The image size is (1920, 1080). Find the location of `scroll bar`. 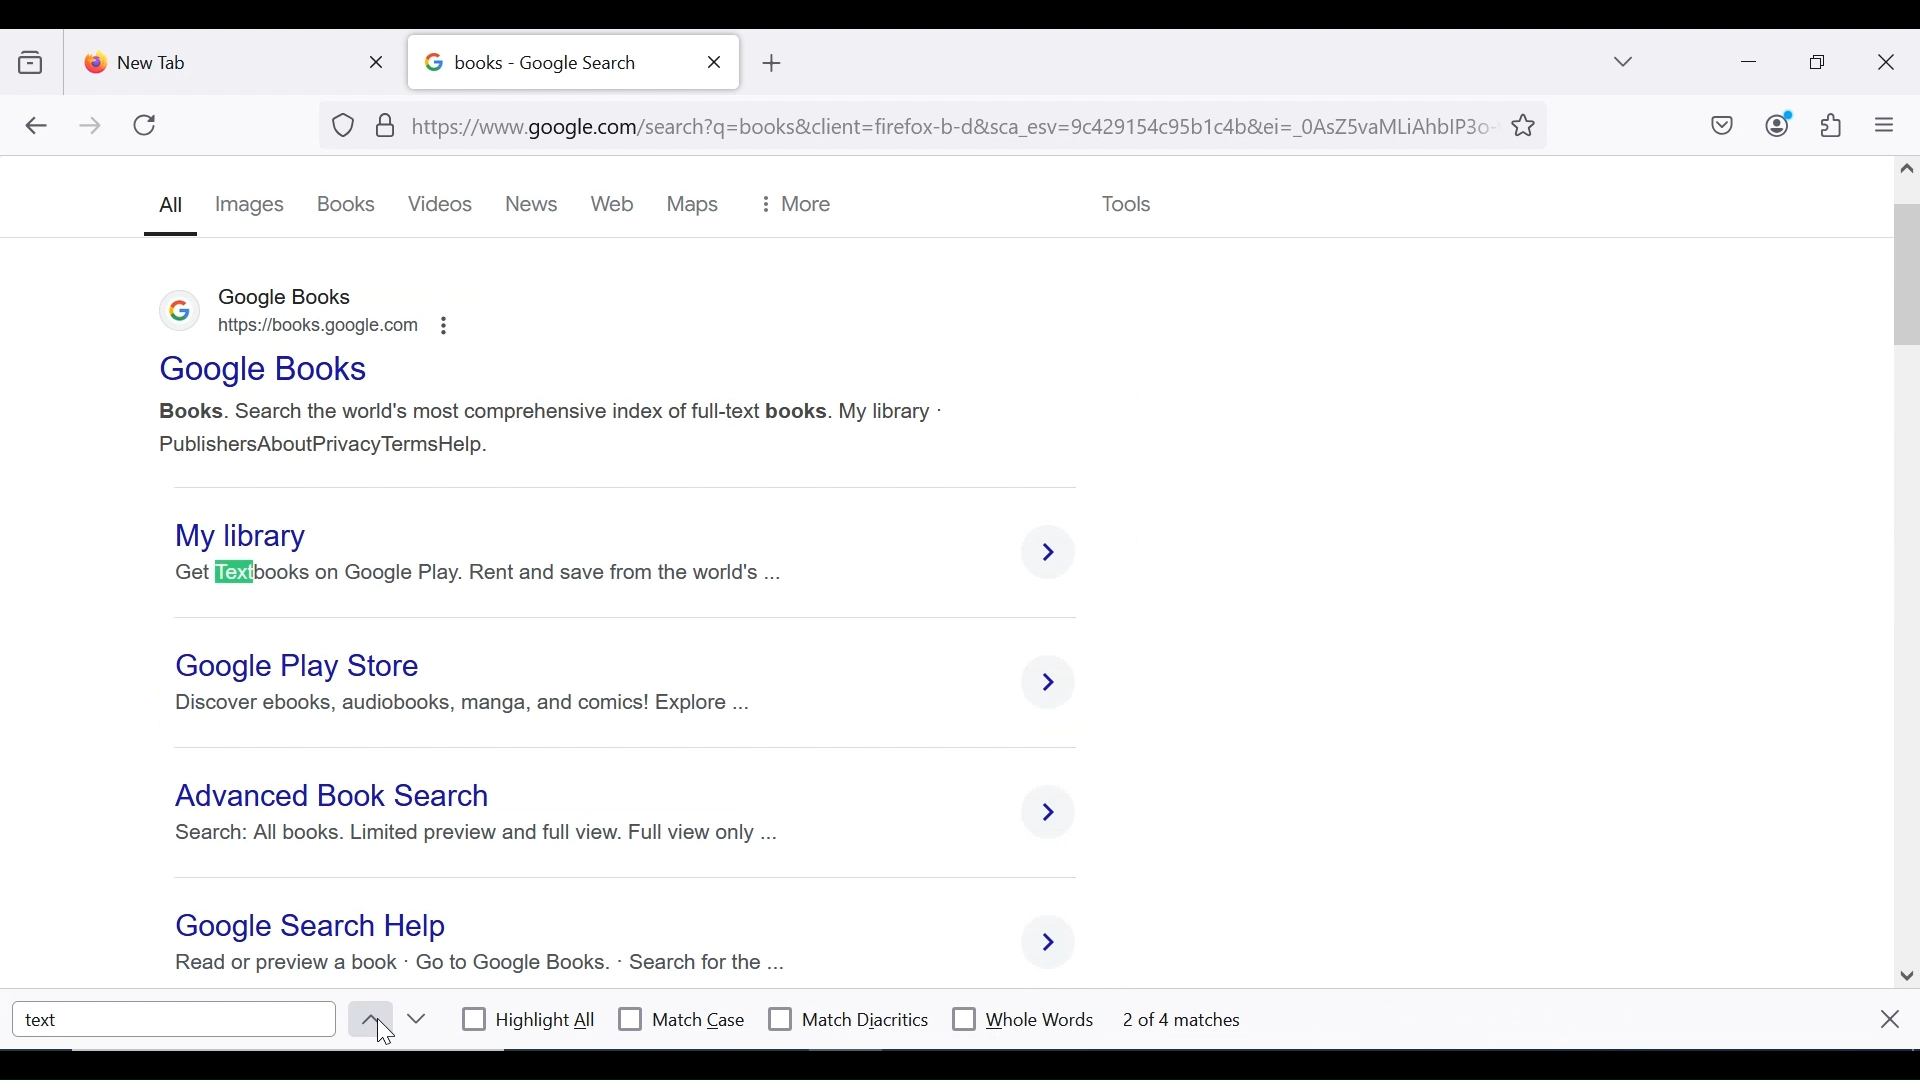

scroll bar is located at coordinates (1908, 566).